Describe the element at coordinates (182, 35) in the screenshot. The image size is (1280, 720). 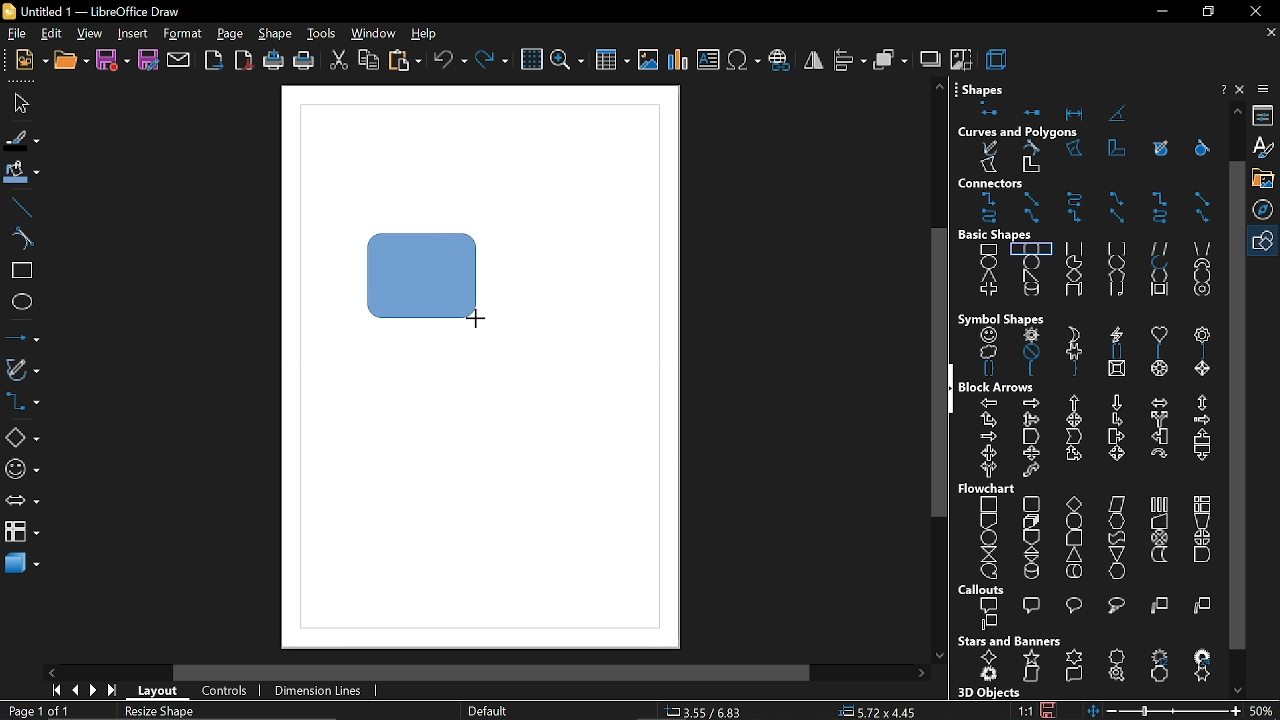
I see `format` at that location.